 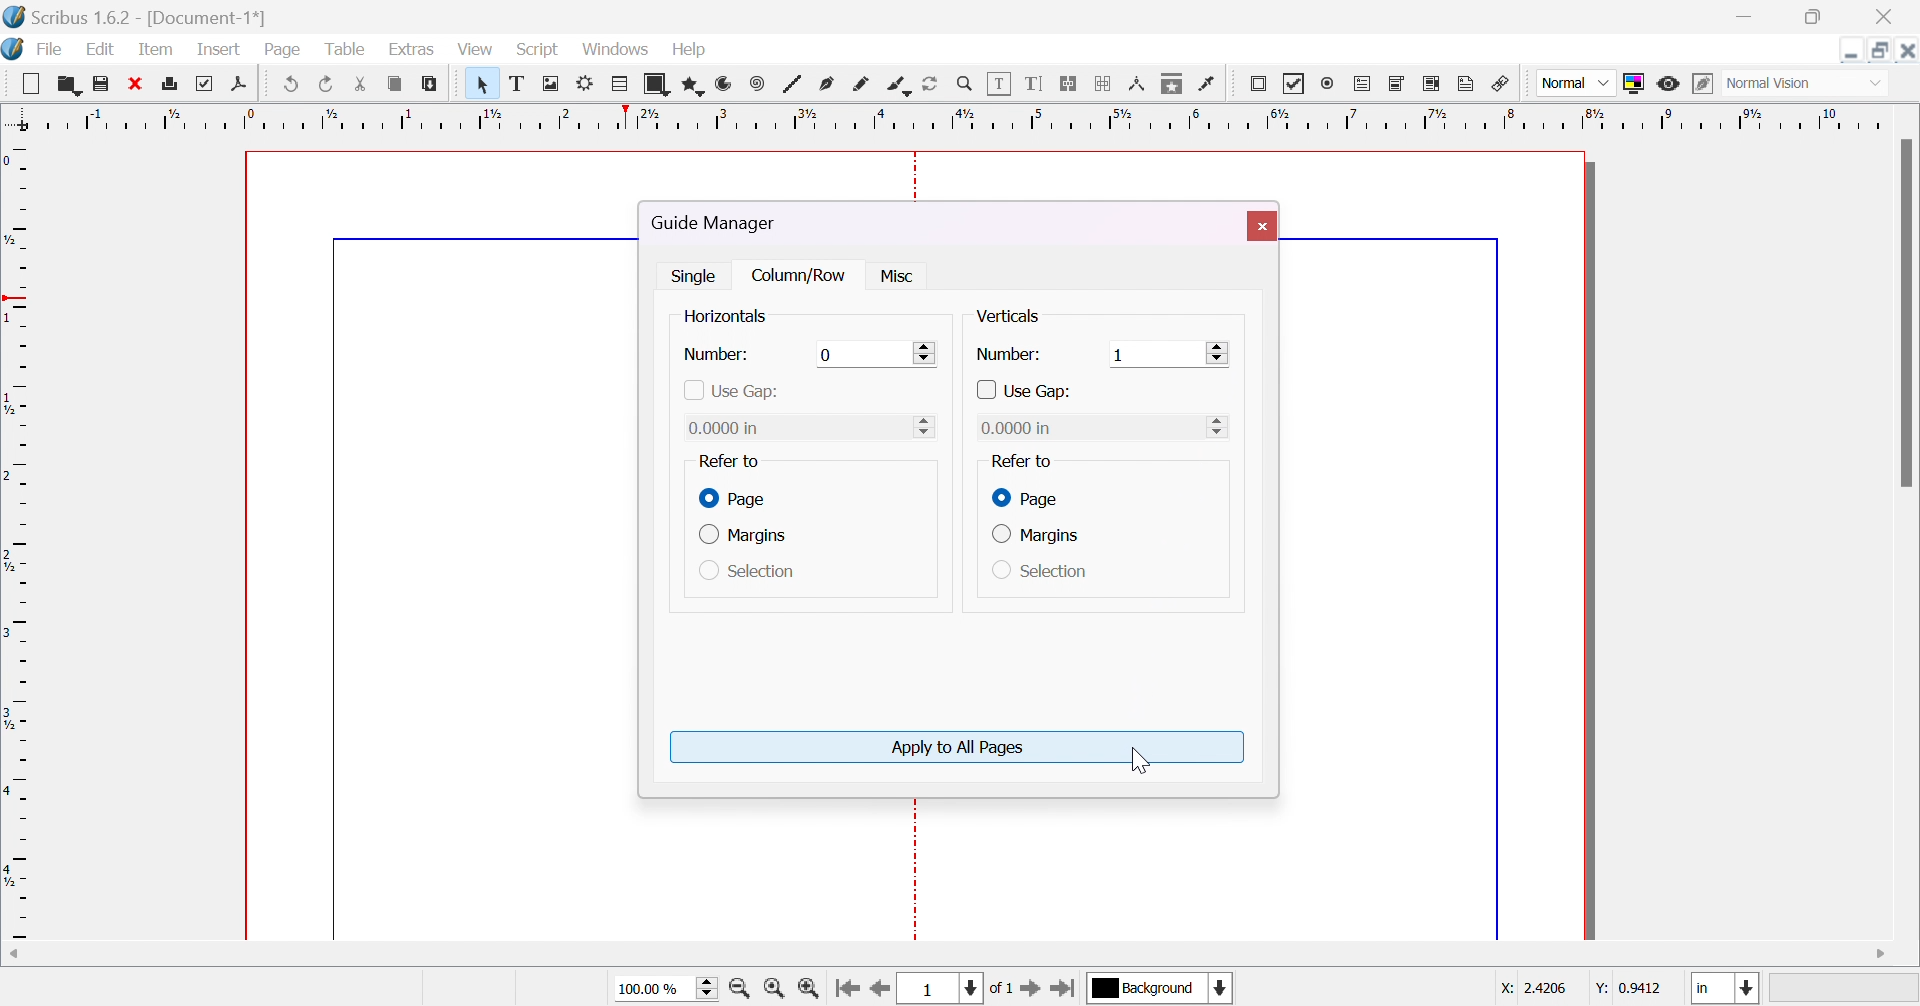 What do you see at coordinates (1104, 84) in the screenshot?
I see `unlink text frames` at bounding box center [1104, 84].